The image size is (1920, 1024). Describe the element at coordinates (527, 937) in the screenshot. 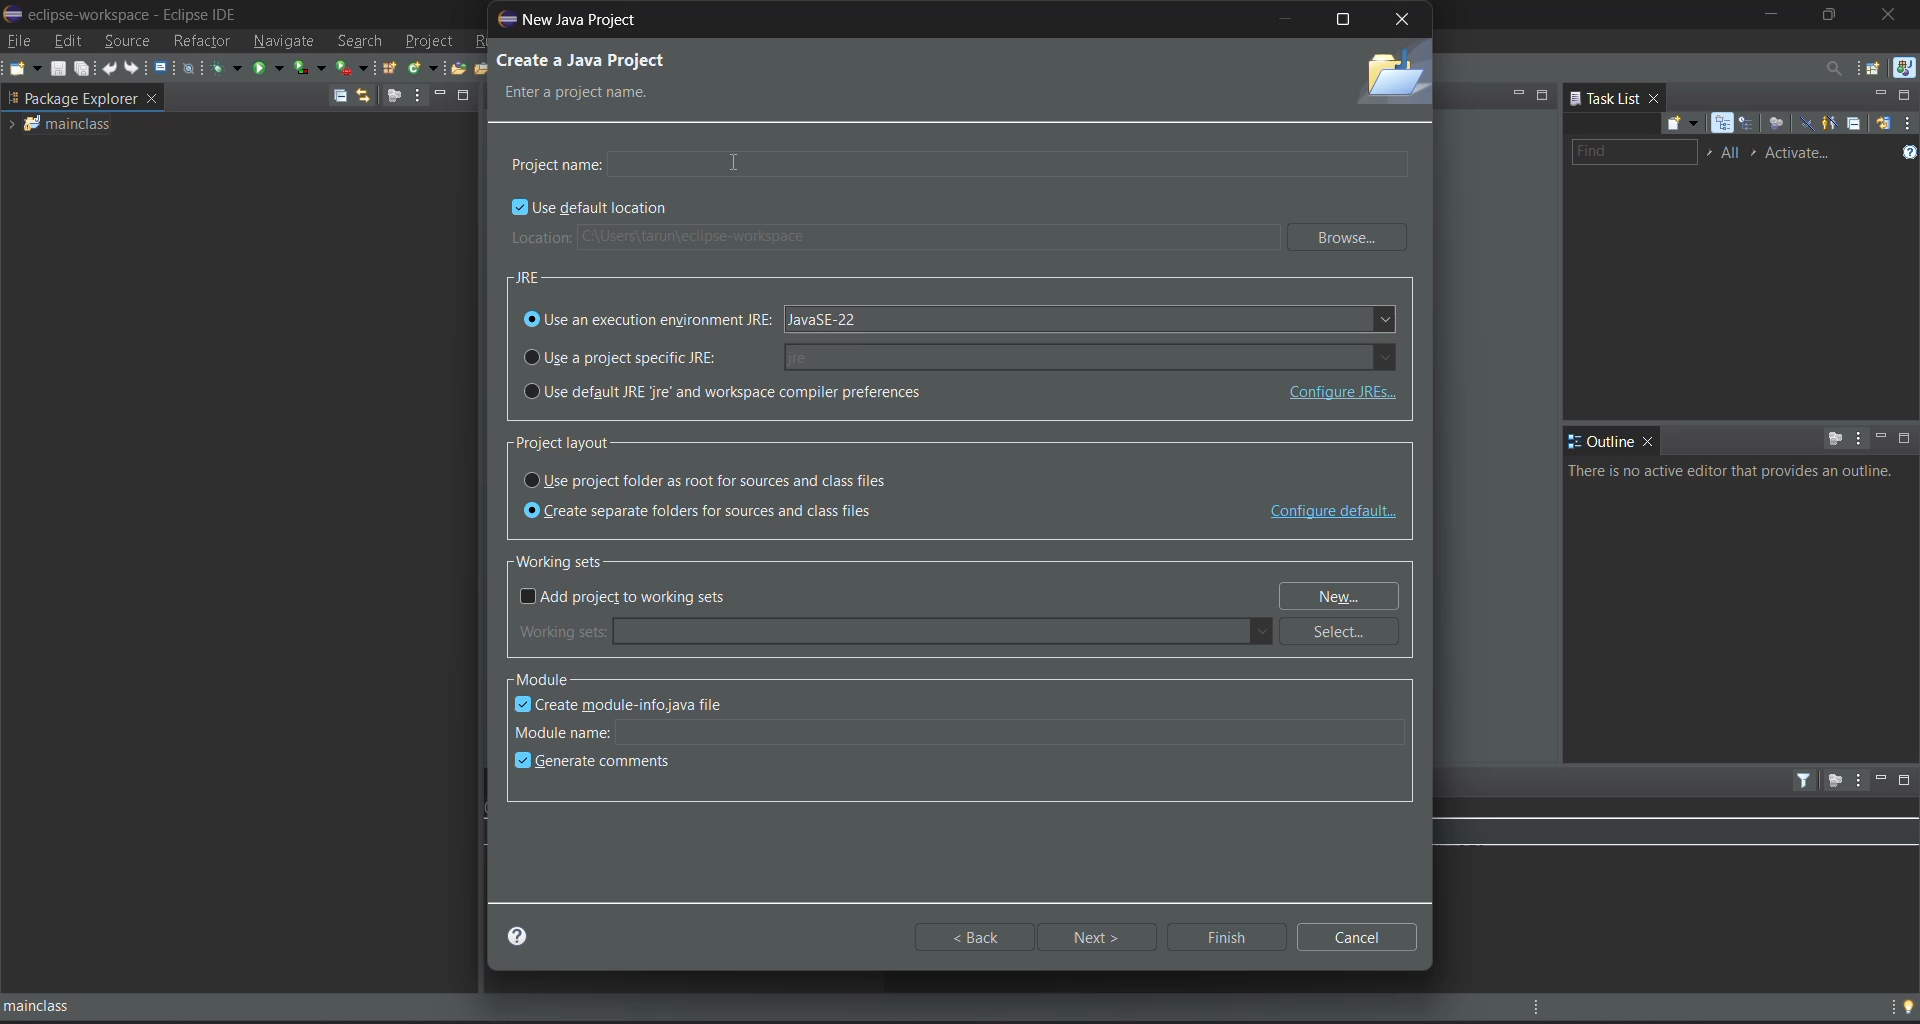

I see `help` at that location.